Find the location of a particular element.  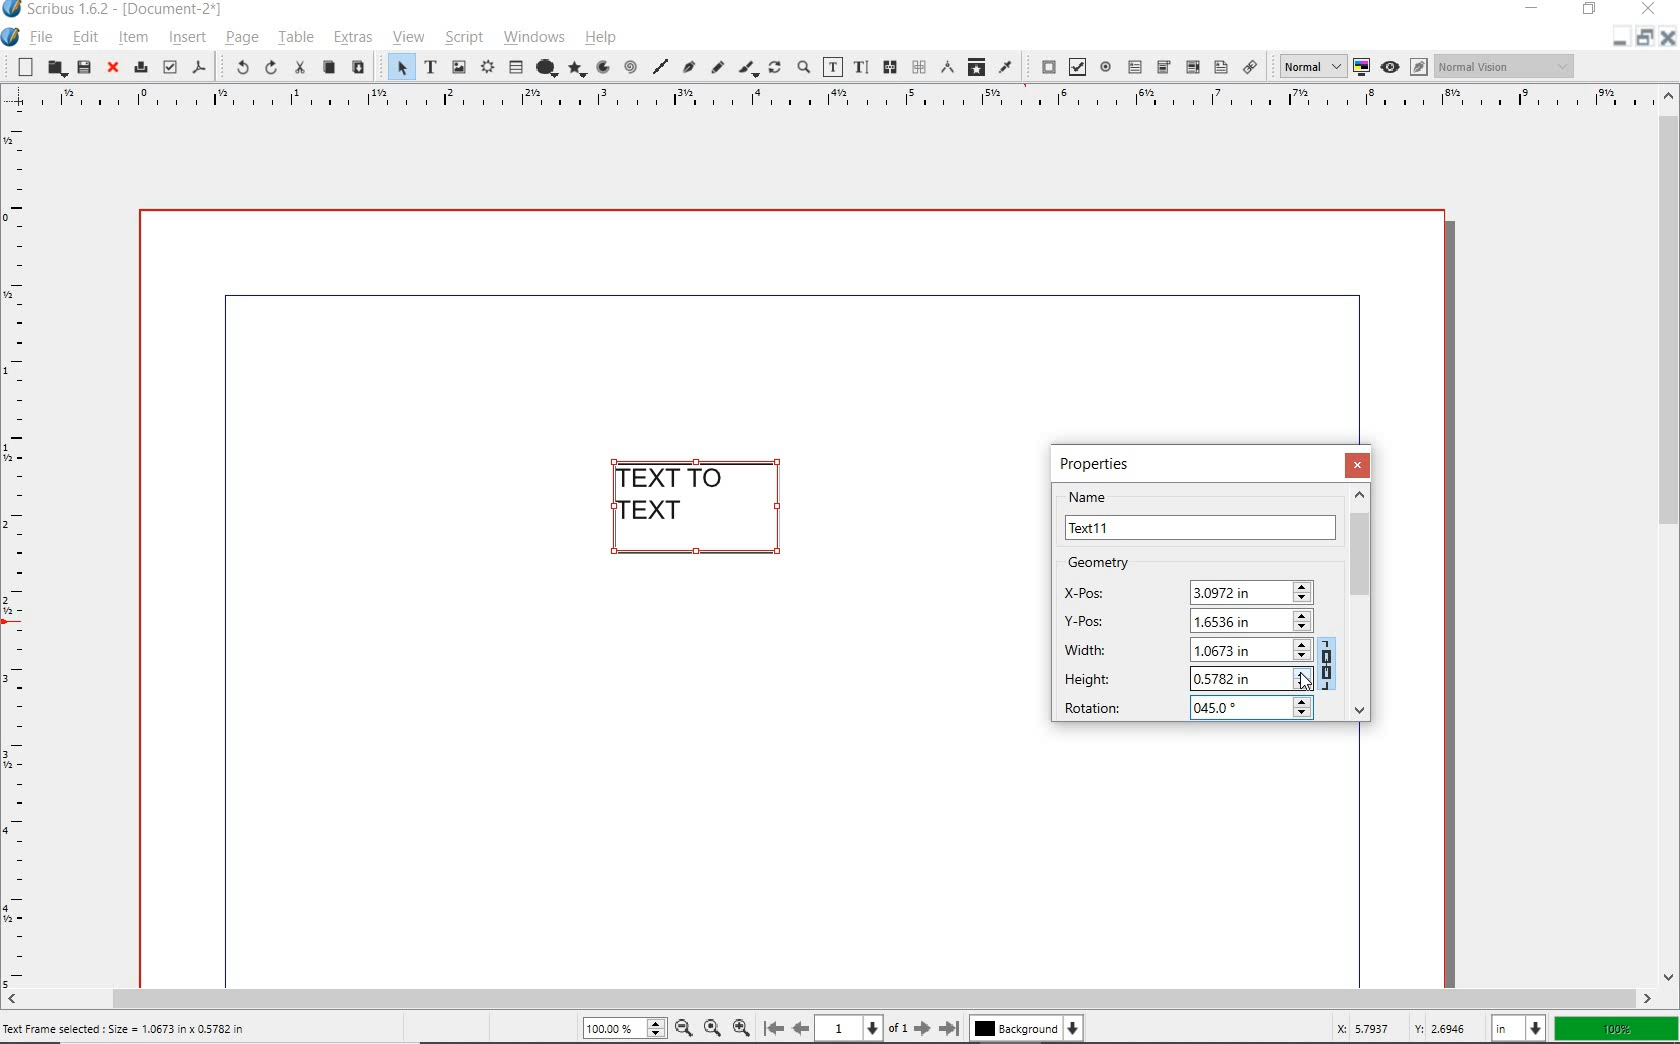

rotate item is located at coordinates (773, 69).